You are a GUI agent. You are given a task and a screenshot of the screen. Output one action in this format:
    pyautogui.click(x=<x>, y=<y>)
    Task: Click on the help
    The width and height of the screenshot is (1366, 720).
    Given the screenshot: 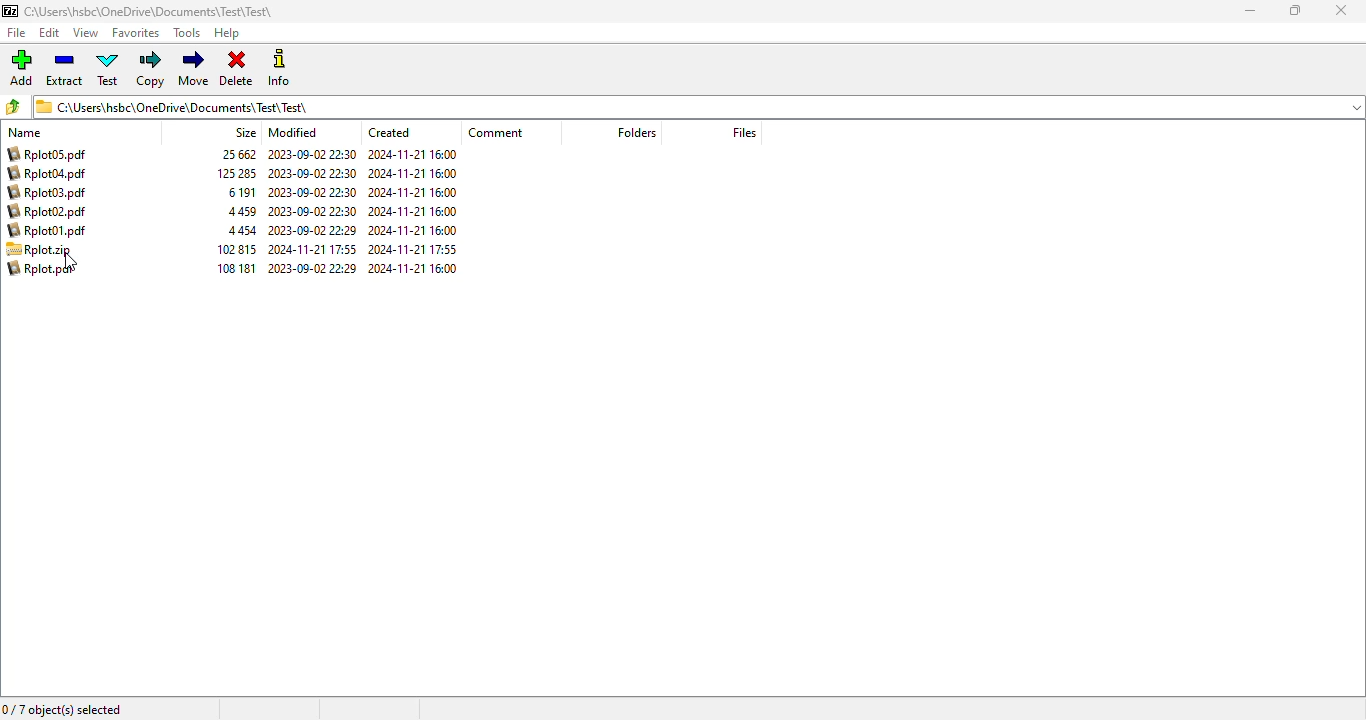 What is the action you would take?
    pyautogui.click(x=228, y=33)
    